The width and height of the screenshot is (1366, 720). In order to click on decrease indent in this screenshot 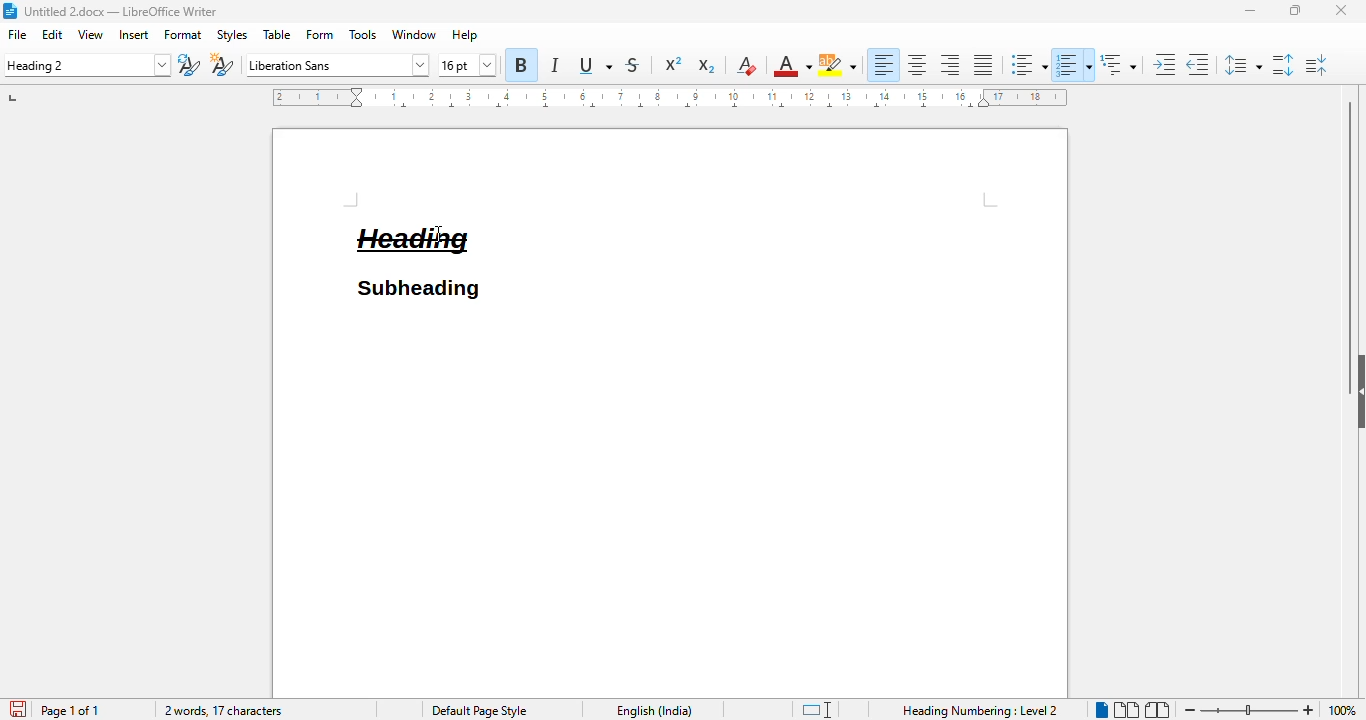, I will do `click(1197, 64)`.